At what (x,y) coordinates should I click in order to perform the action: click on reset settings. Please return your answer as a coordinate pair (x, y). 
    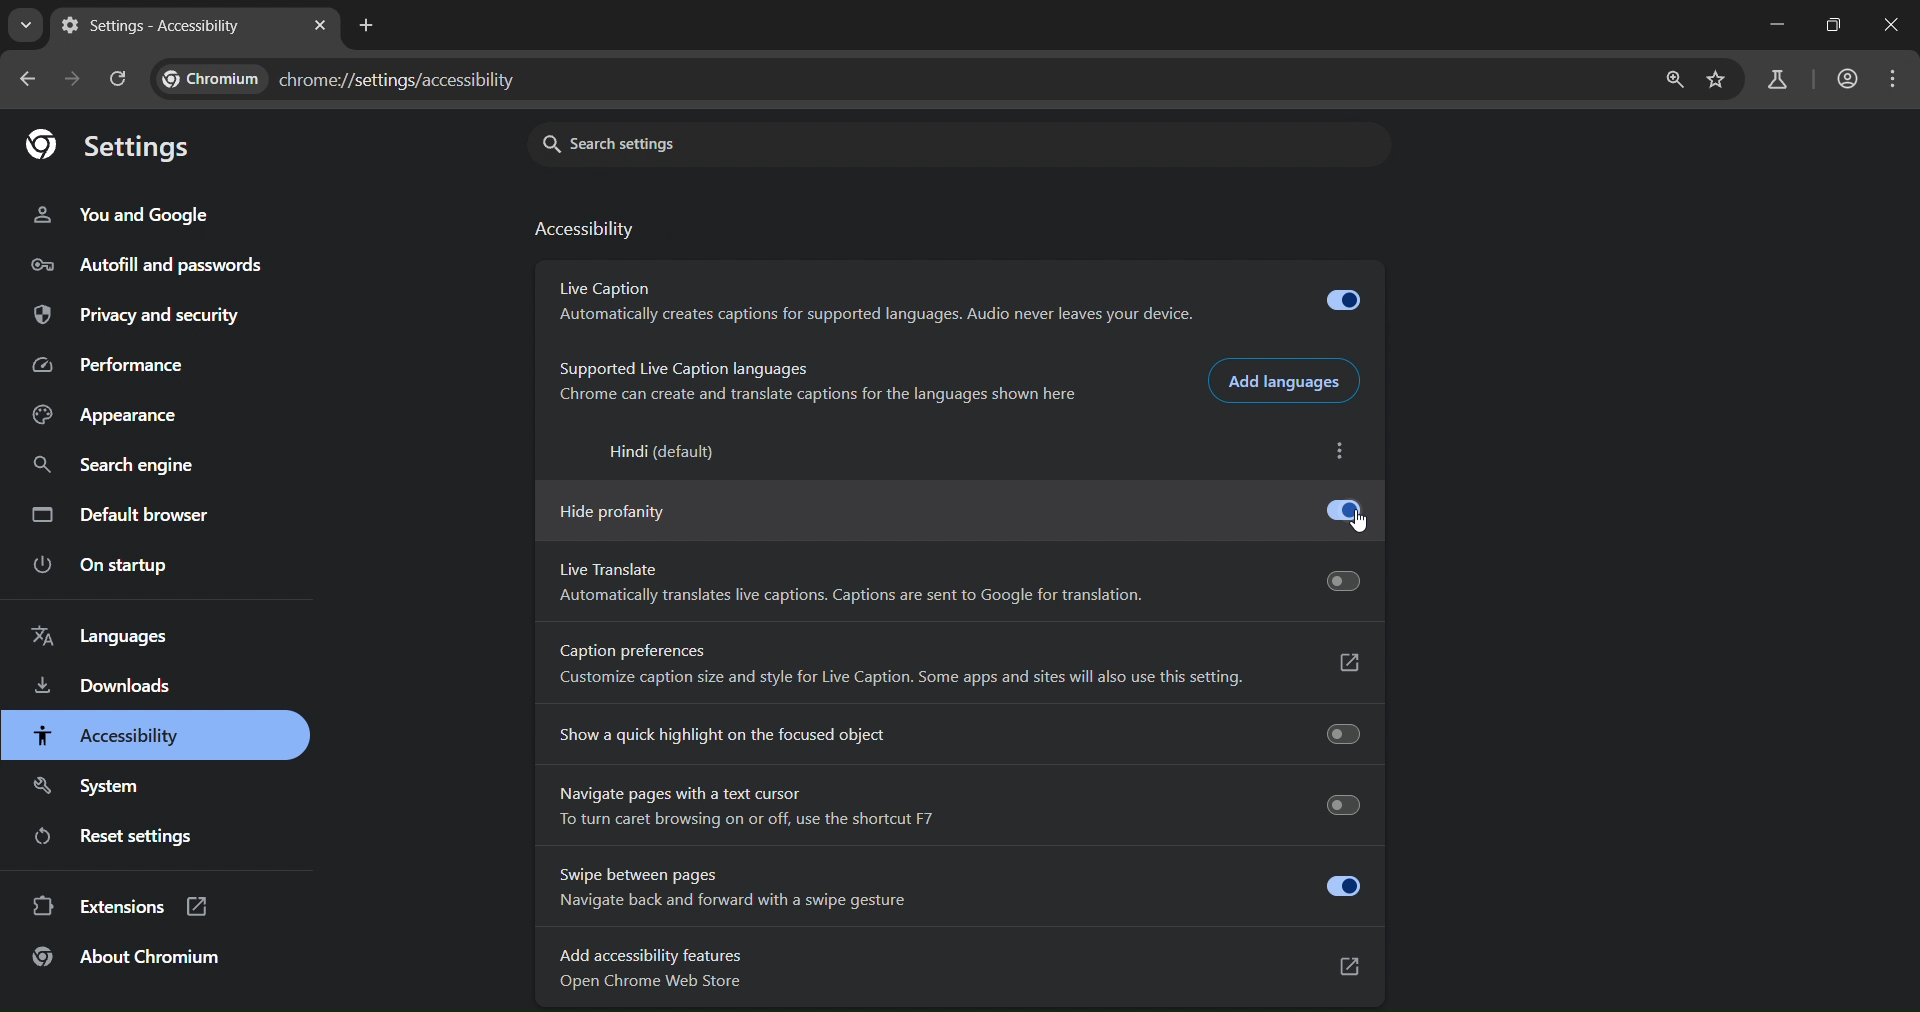
    Looking at the image, I should click on (108, 837).